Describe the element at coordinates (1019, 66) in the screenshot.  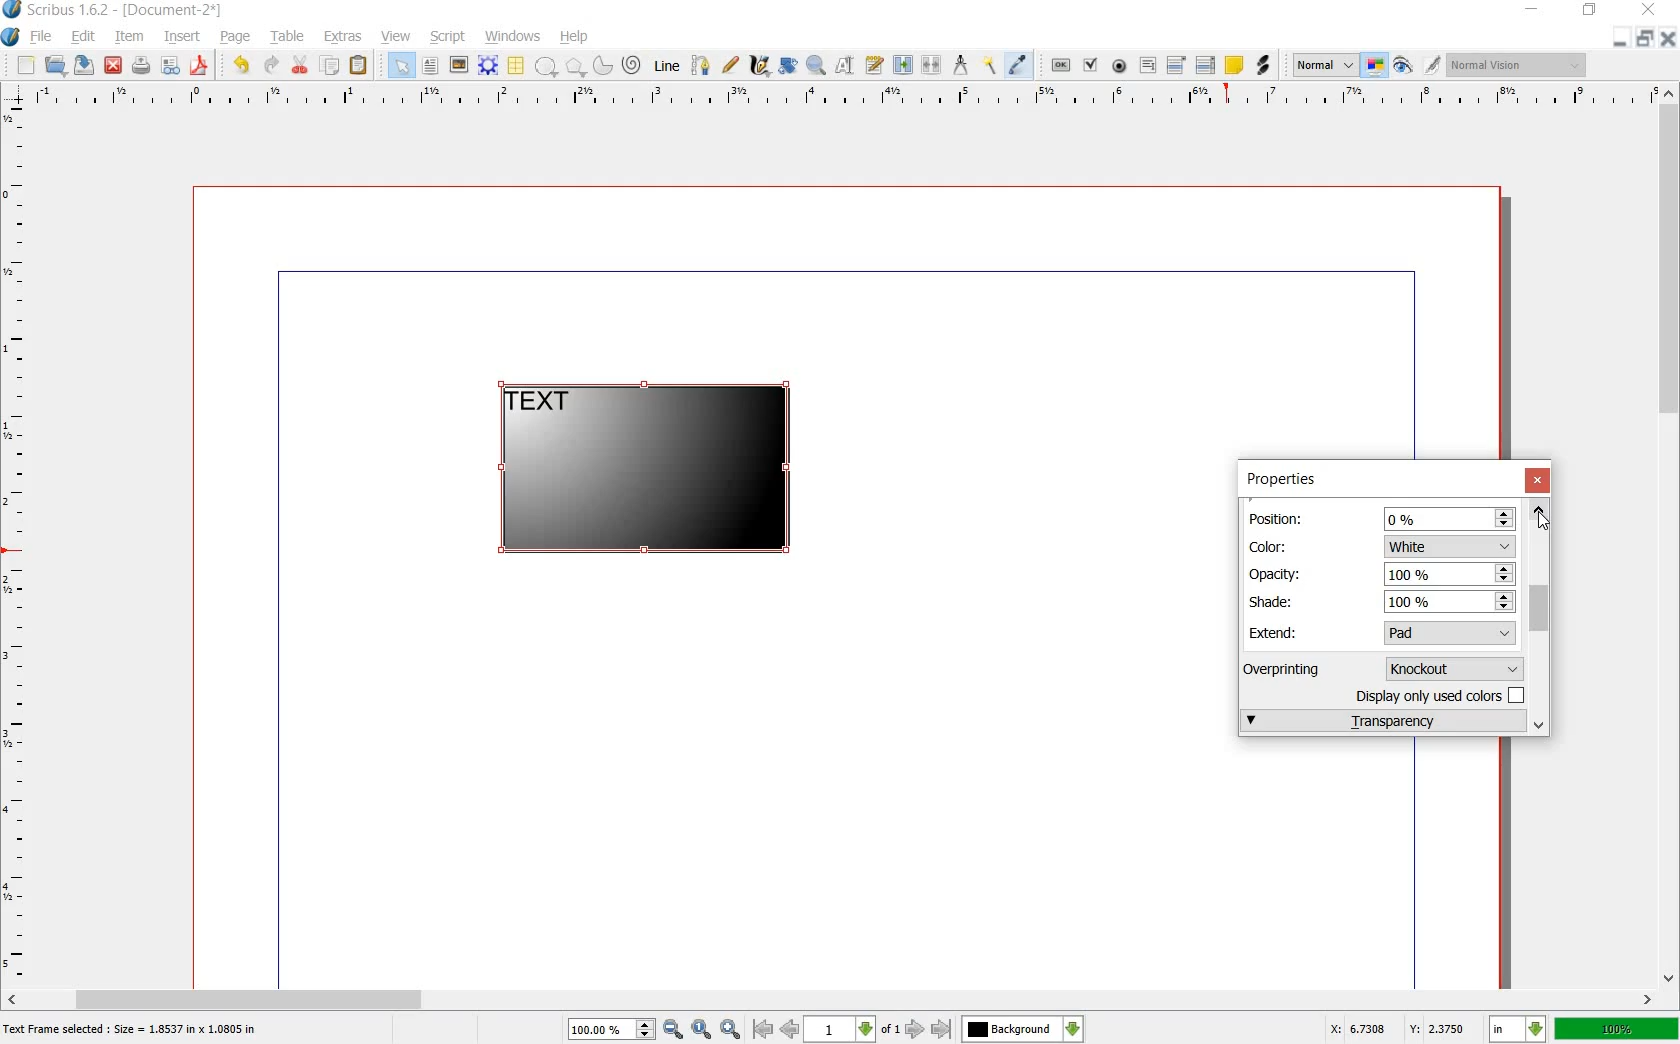
I see `eye dropper` at that location.